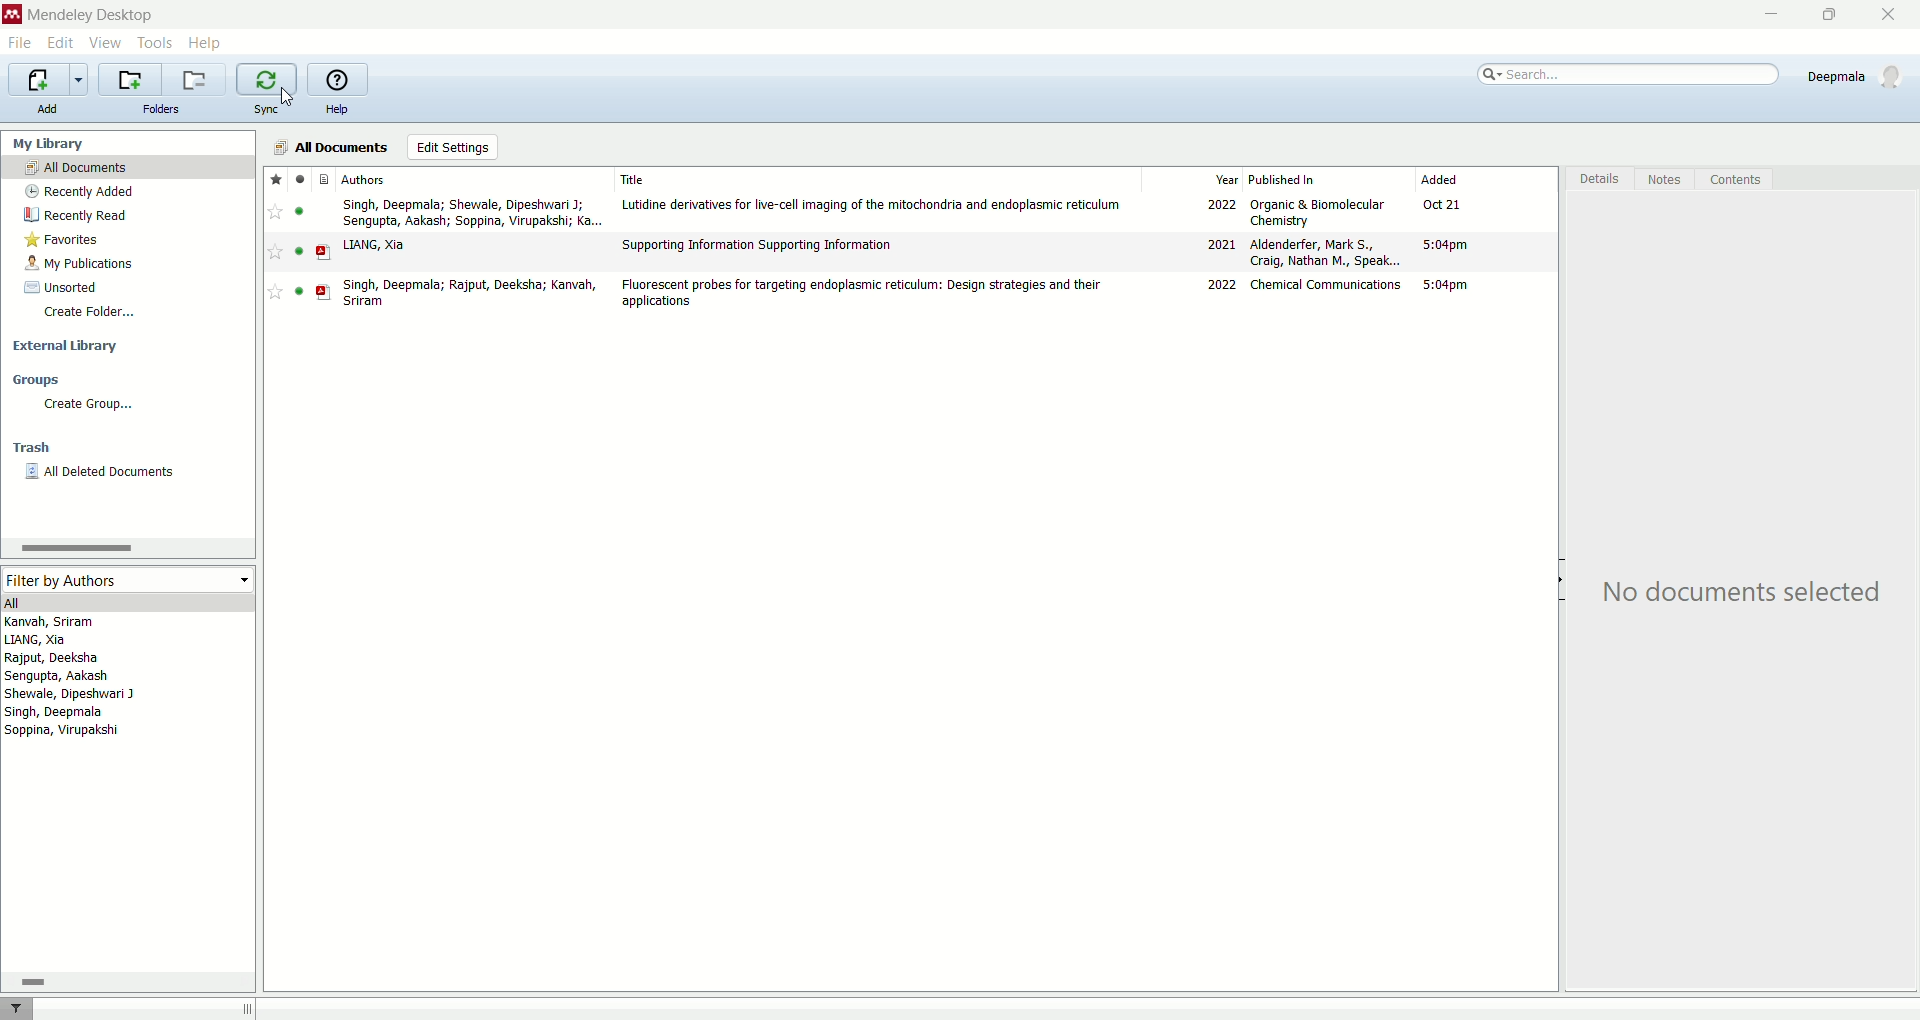  What do you see at coordinates (101, 470) in the screenshot?
I see `all deleted documents` at bounding box center [101, 470].